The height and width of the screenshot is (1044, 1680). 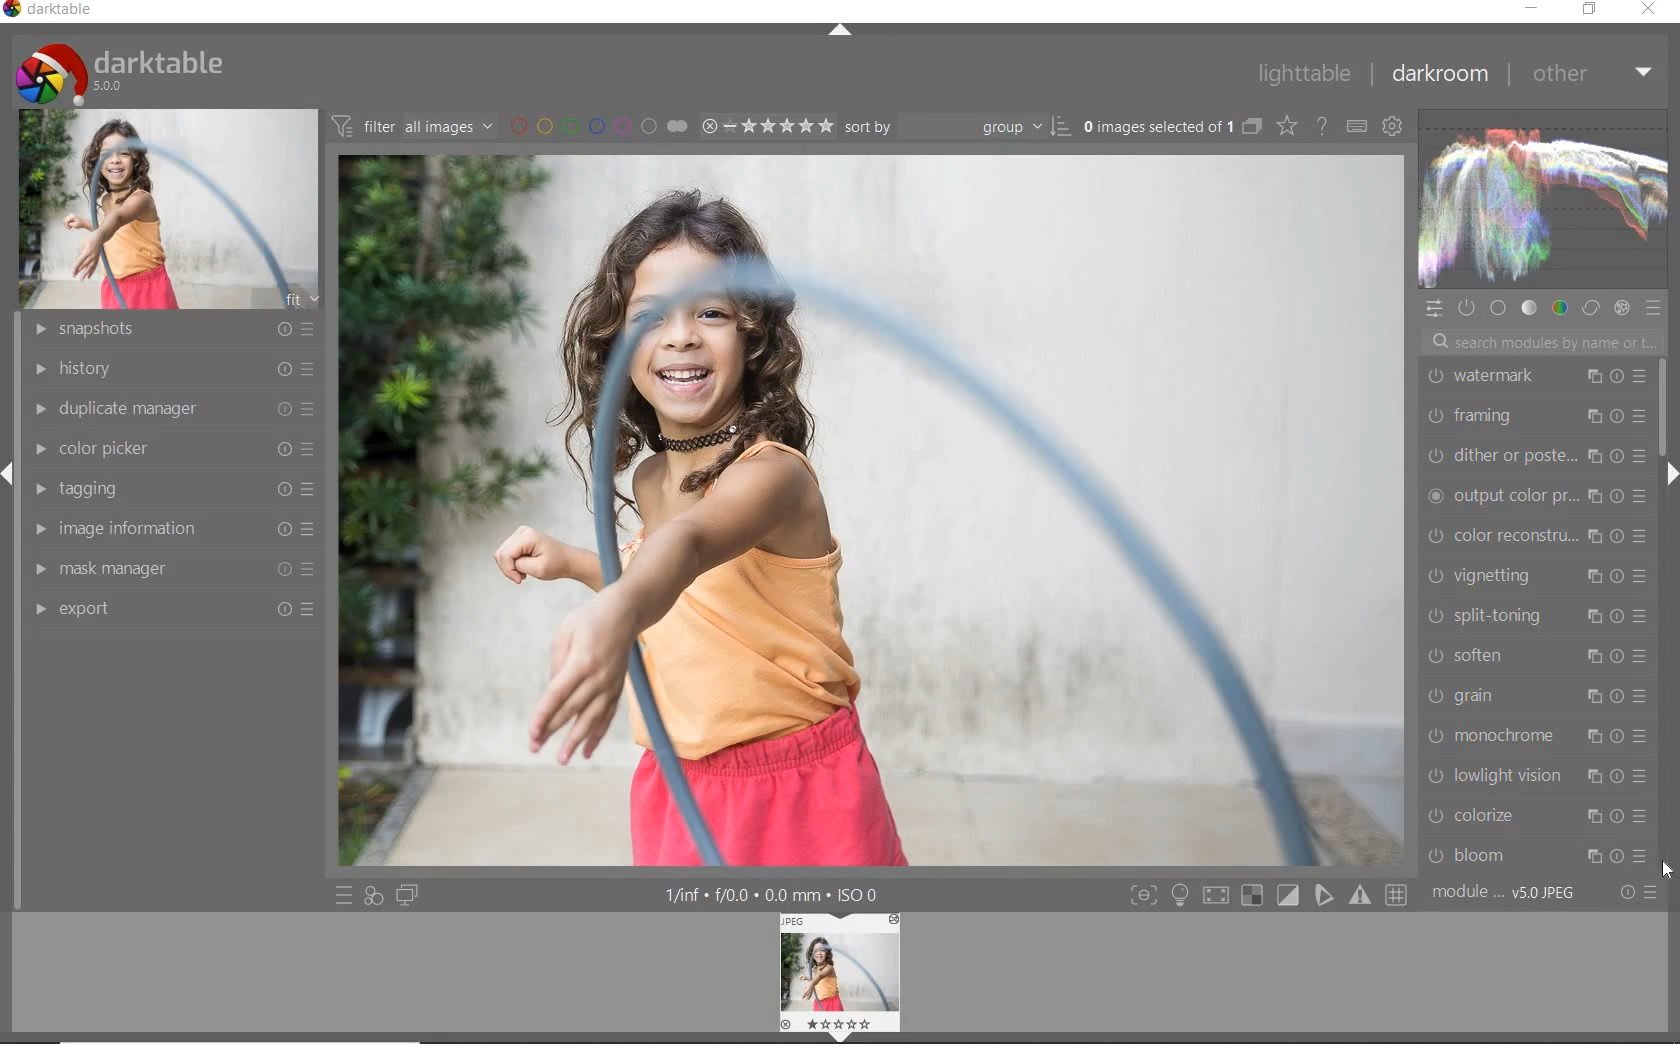 What do you see at coordinates (1534, 576) in the screenshot?
I see `vignetting` at bounding box center [1534, 576].